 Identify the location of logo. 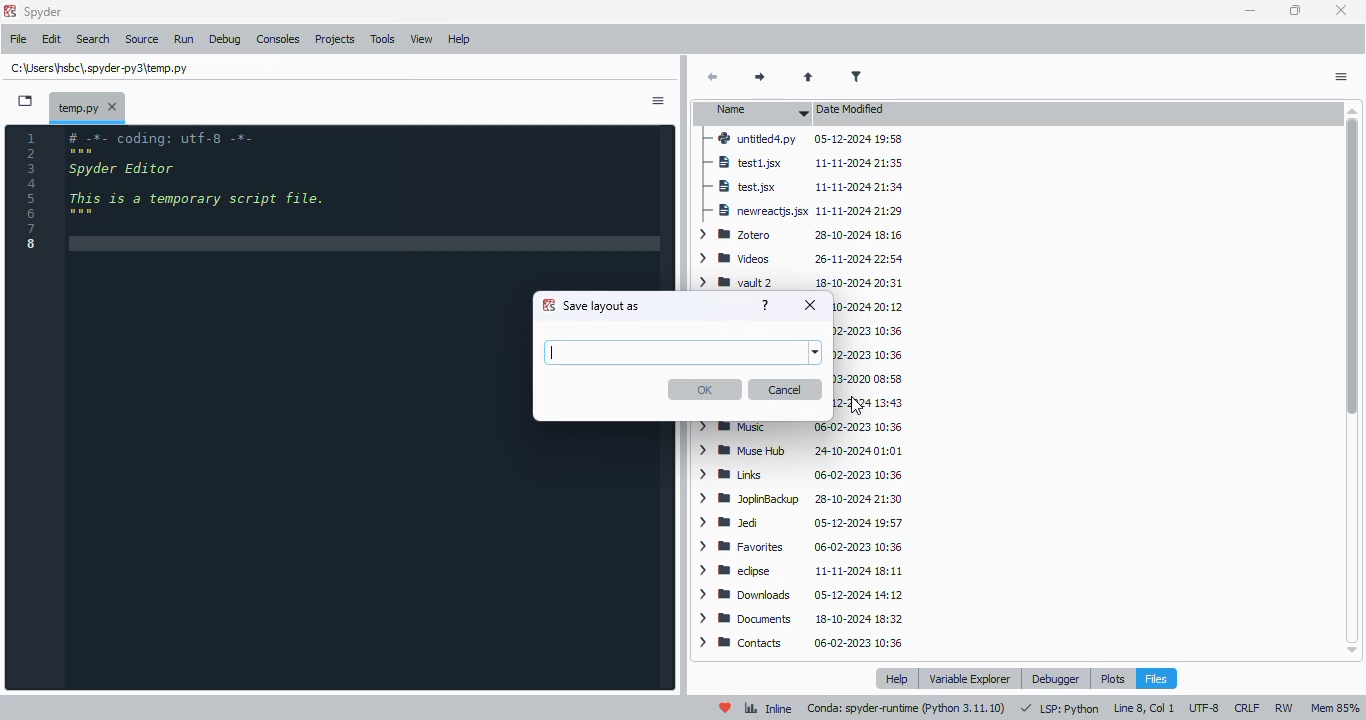
(9, 11).